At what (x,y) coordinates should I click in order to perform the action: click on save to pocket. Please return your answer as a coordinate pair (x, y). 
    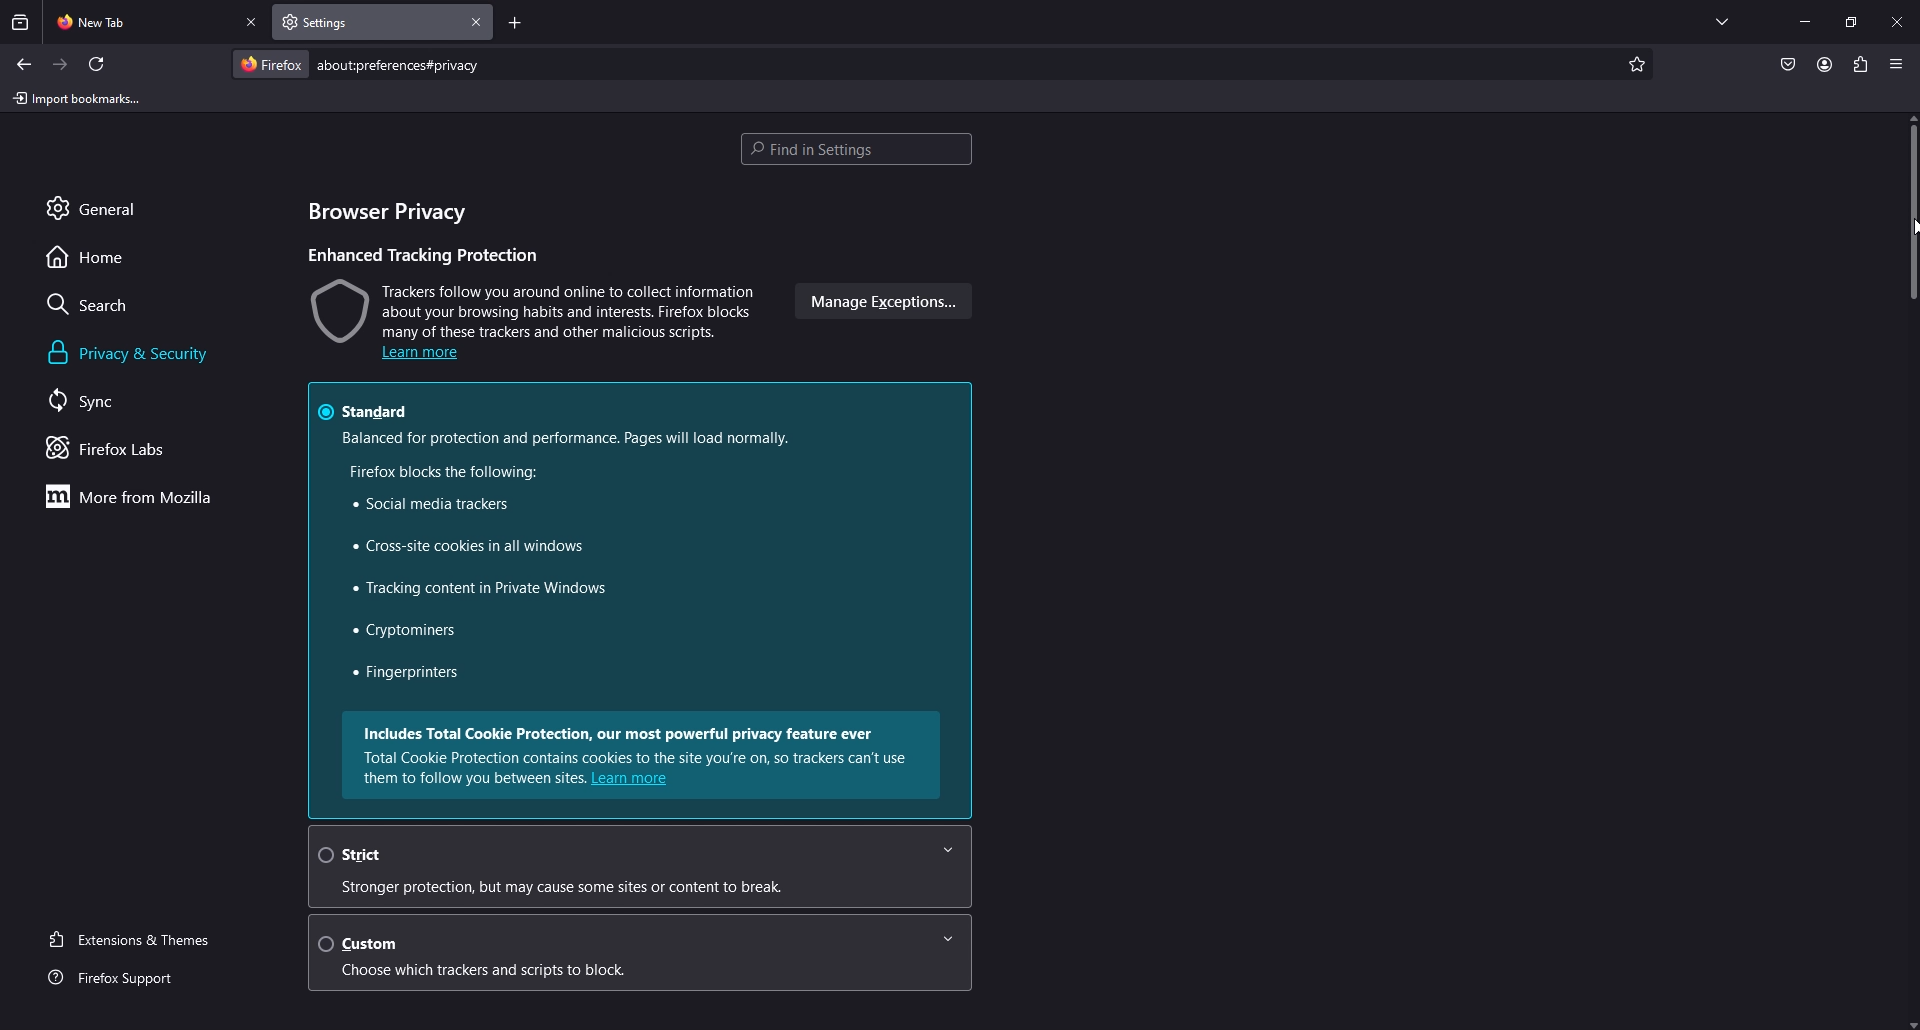
    Looking at the image, I should click on (1787, 66).